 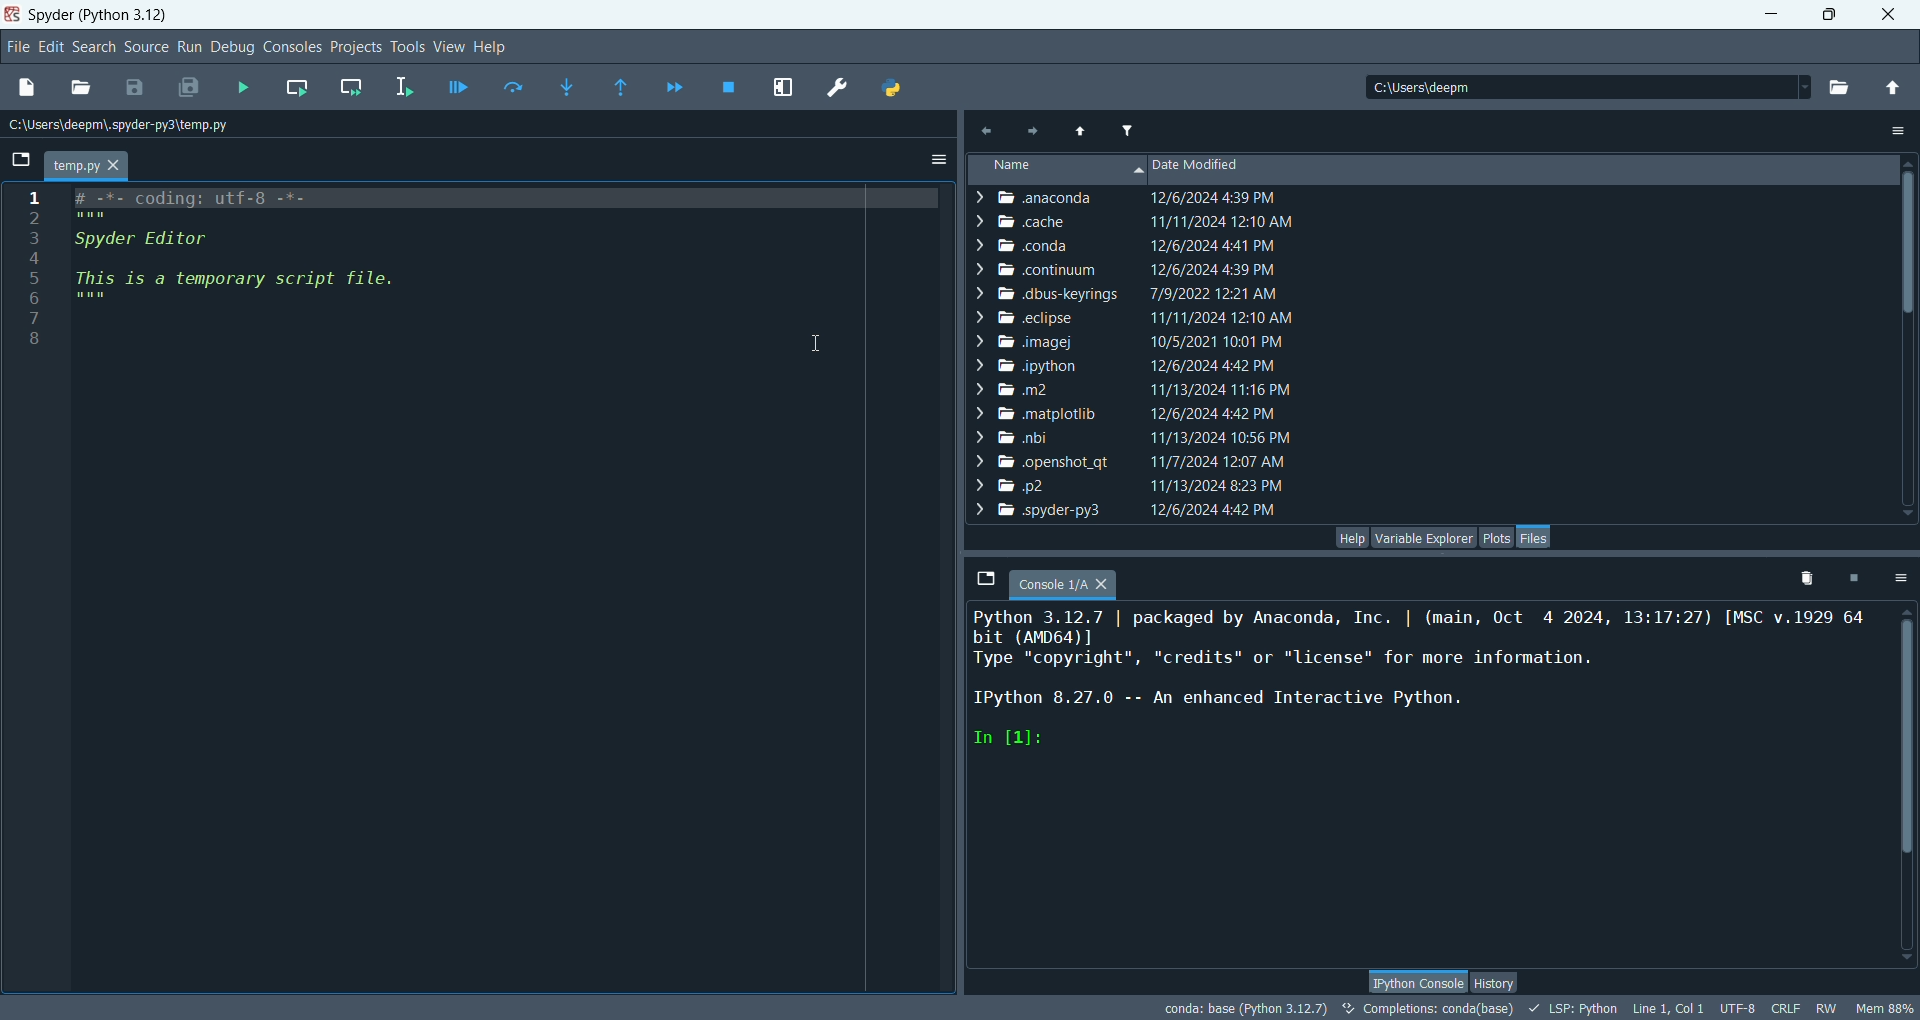 What do you see at coordinates (1739, 1009) in the screenshot?
I see `UTF-8` at bounding box center [1739, 1009].